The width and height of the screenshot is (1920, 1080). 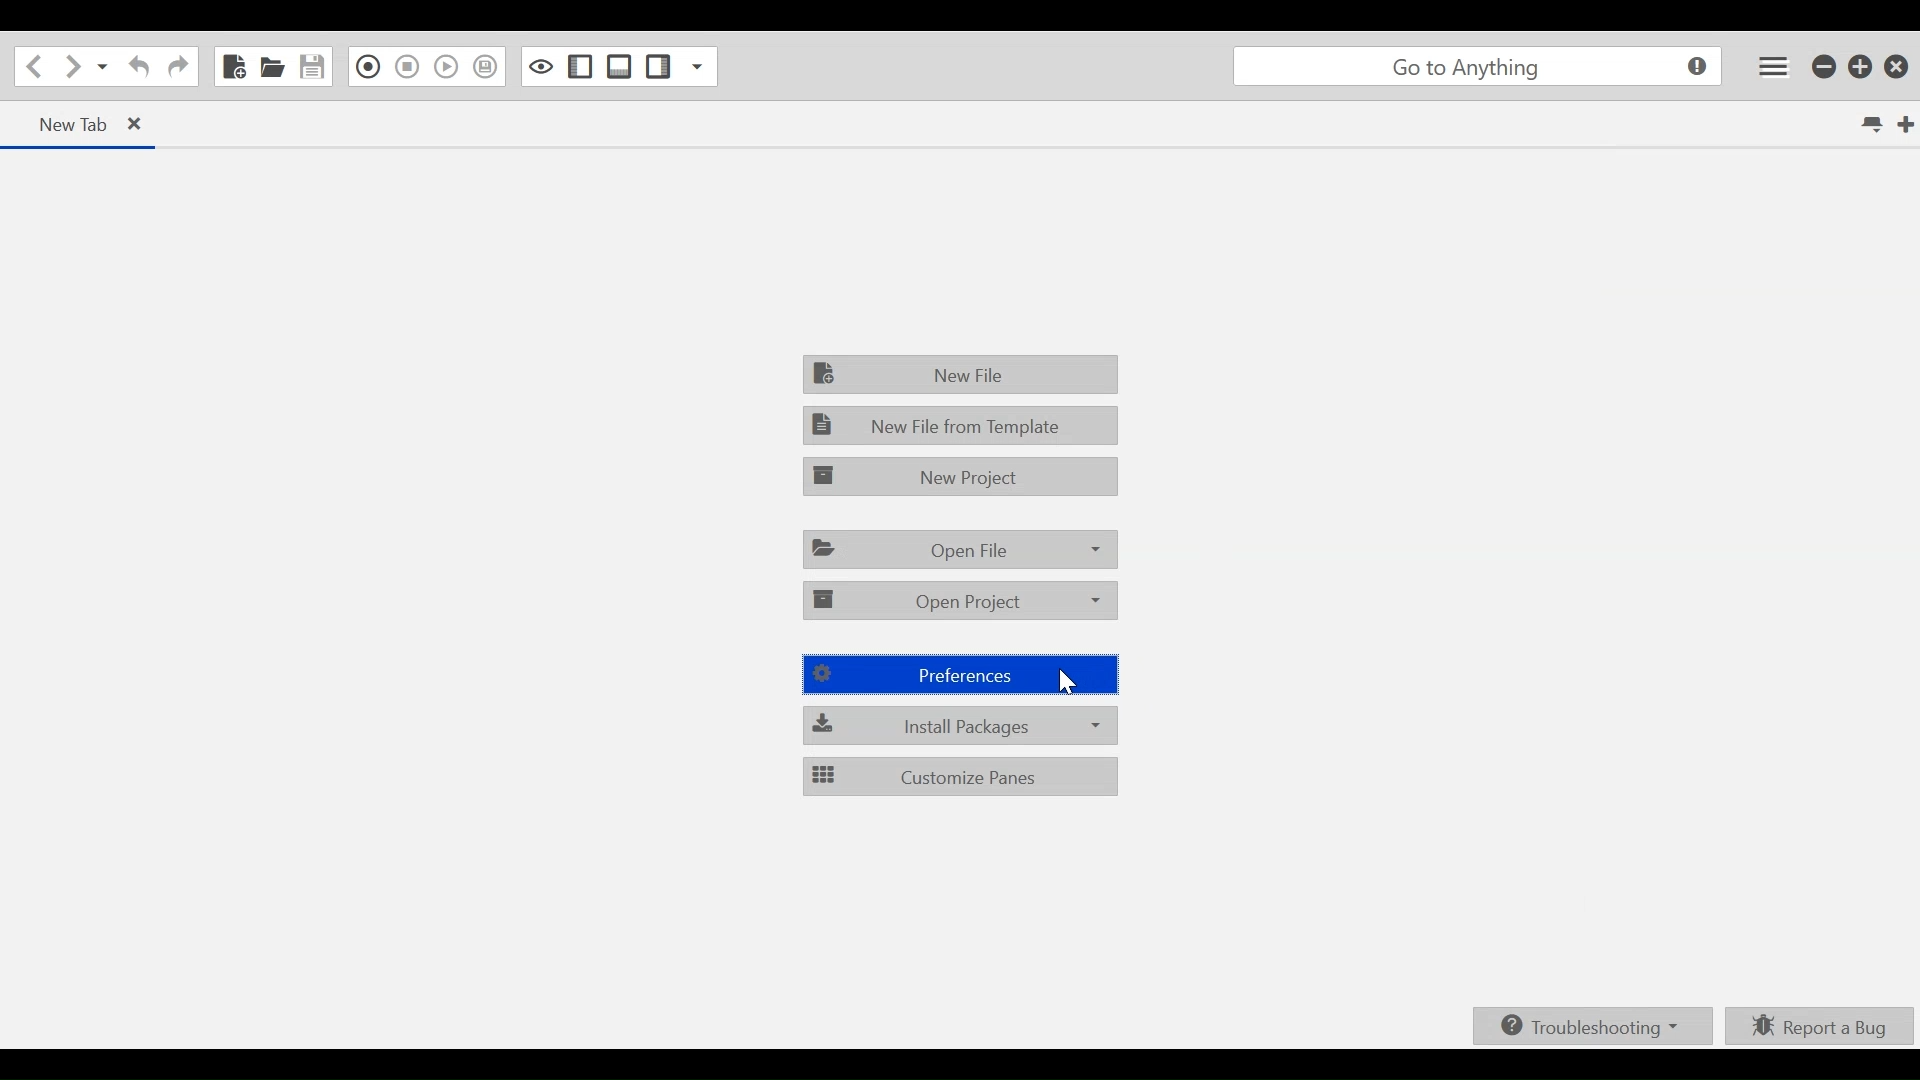 I want to click on Stop Recording in Macro, so click(x=485, y=67).